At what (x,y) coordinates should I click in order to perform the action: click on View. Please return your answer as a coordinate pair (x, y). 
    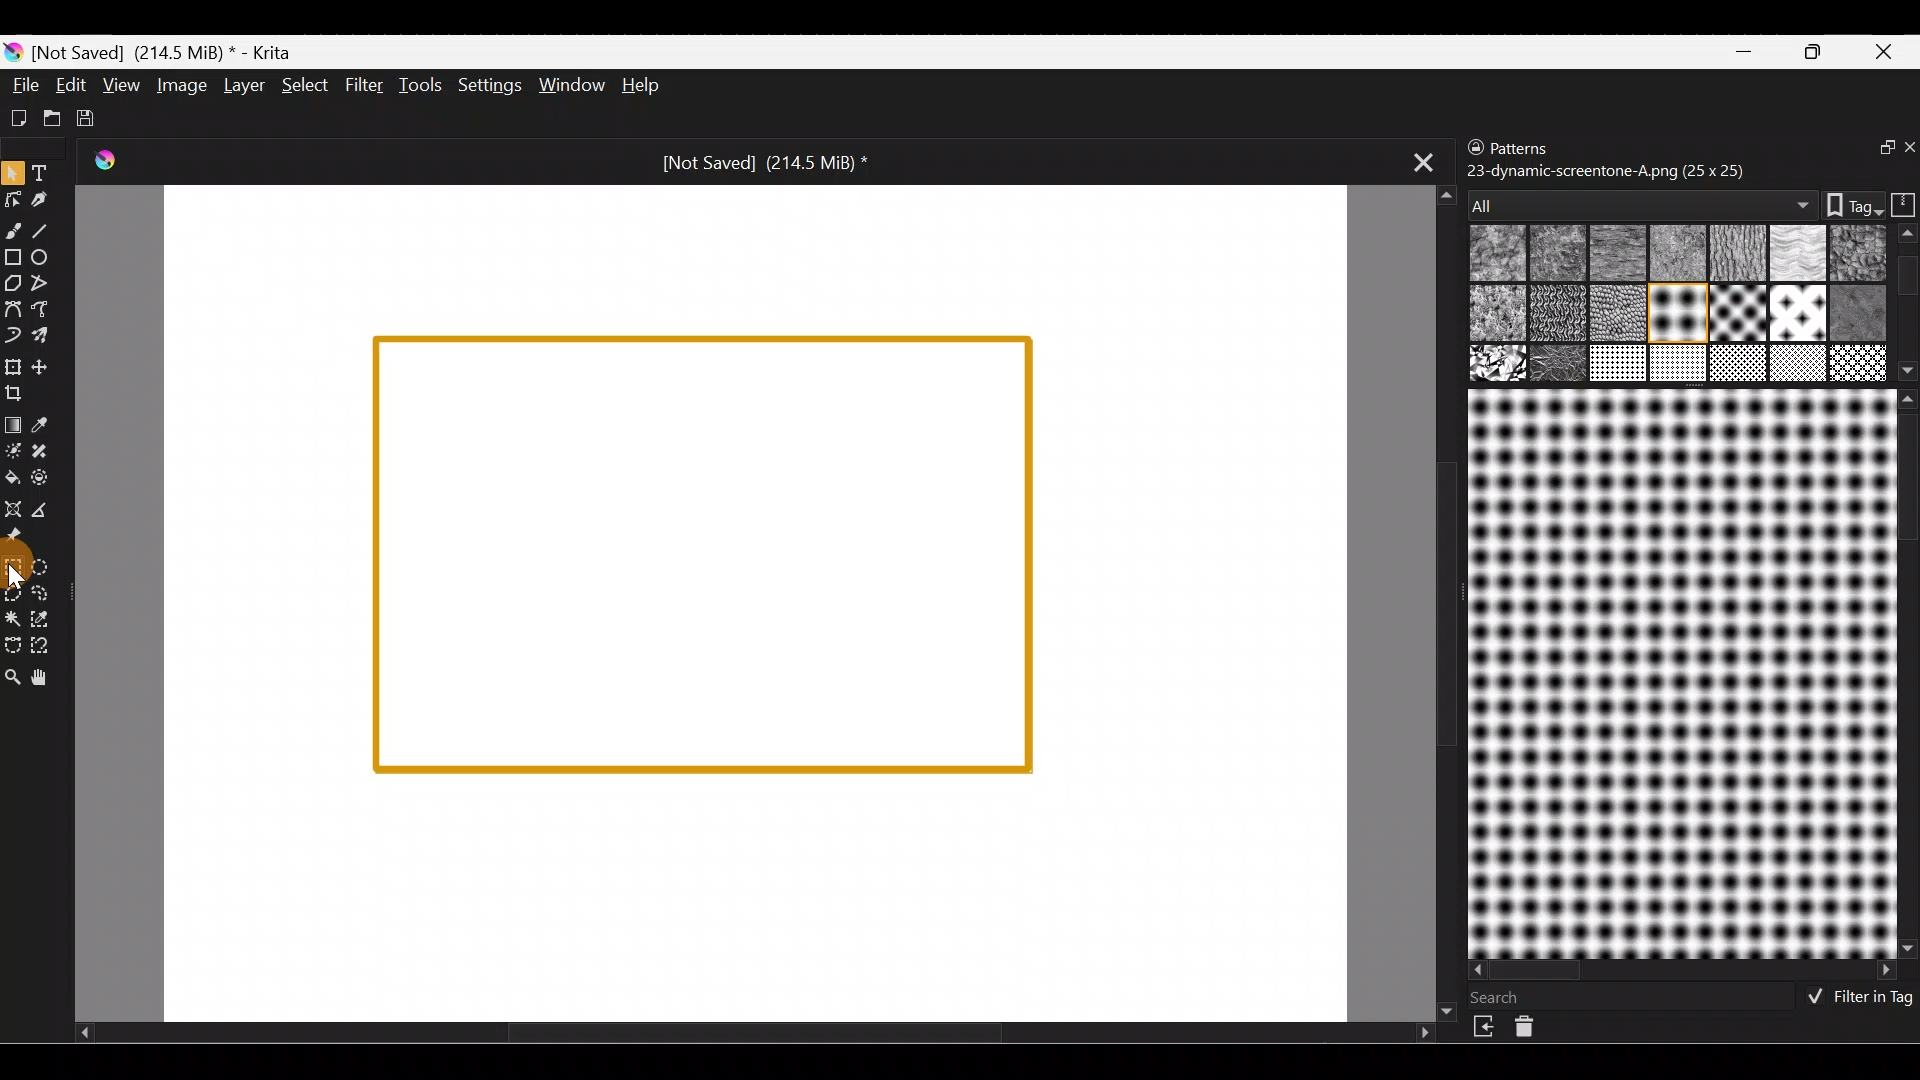
    Looking at the image, I should click on (121, 83).